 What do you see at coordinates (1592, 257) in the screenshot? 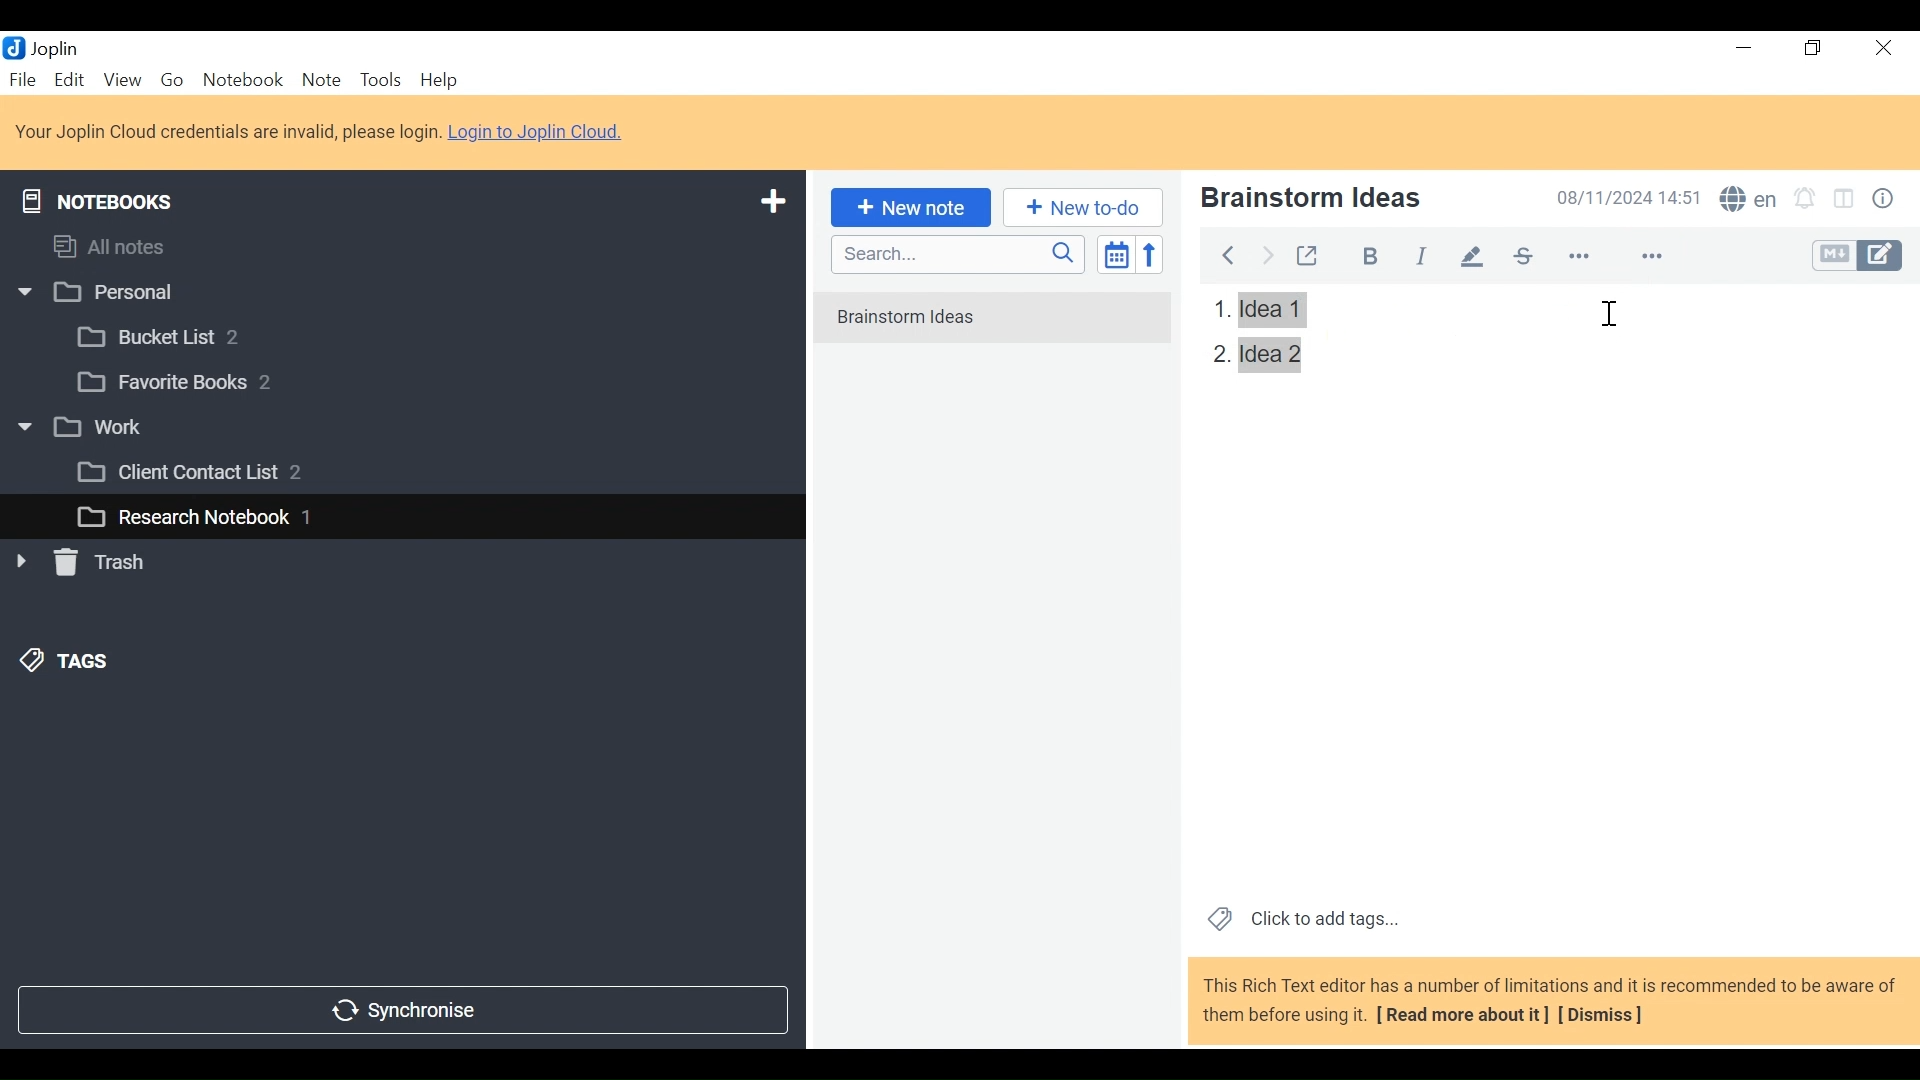
I see `more options` at bounding box center [1592, 257].